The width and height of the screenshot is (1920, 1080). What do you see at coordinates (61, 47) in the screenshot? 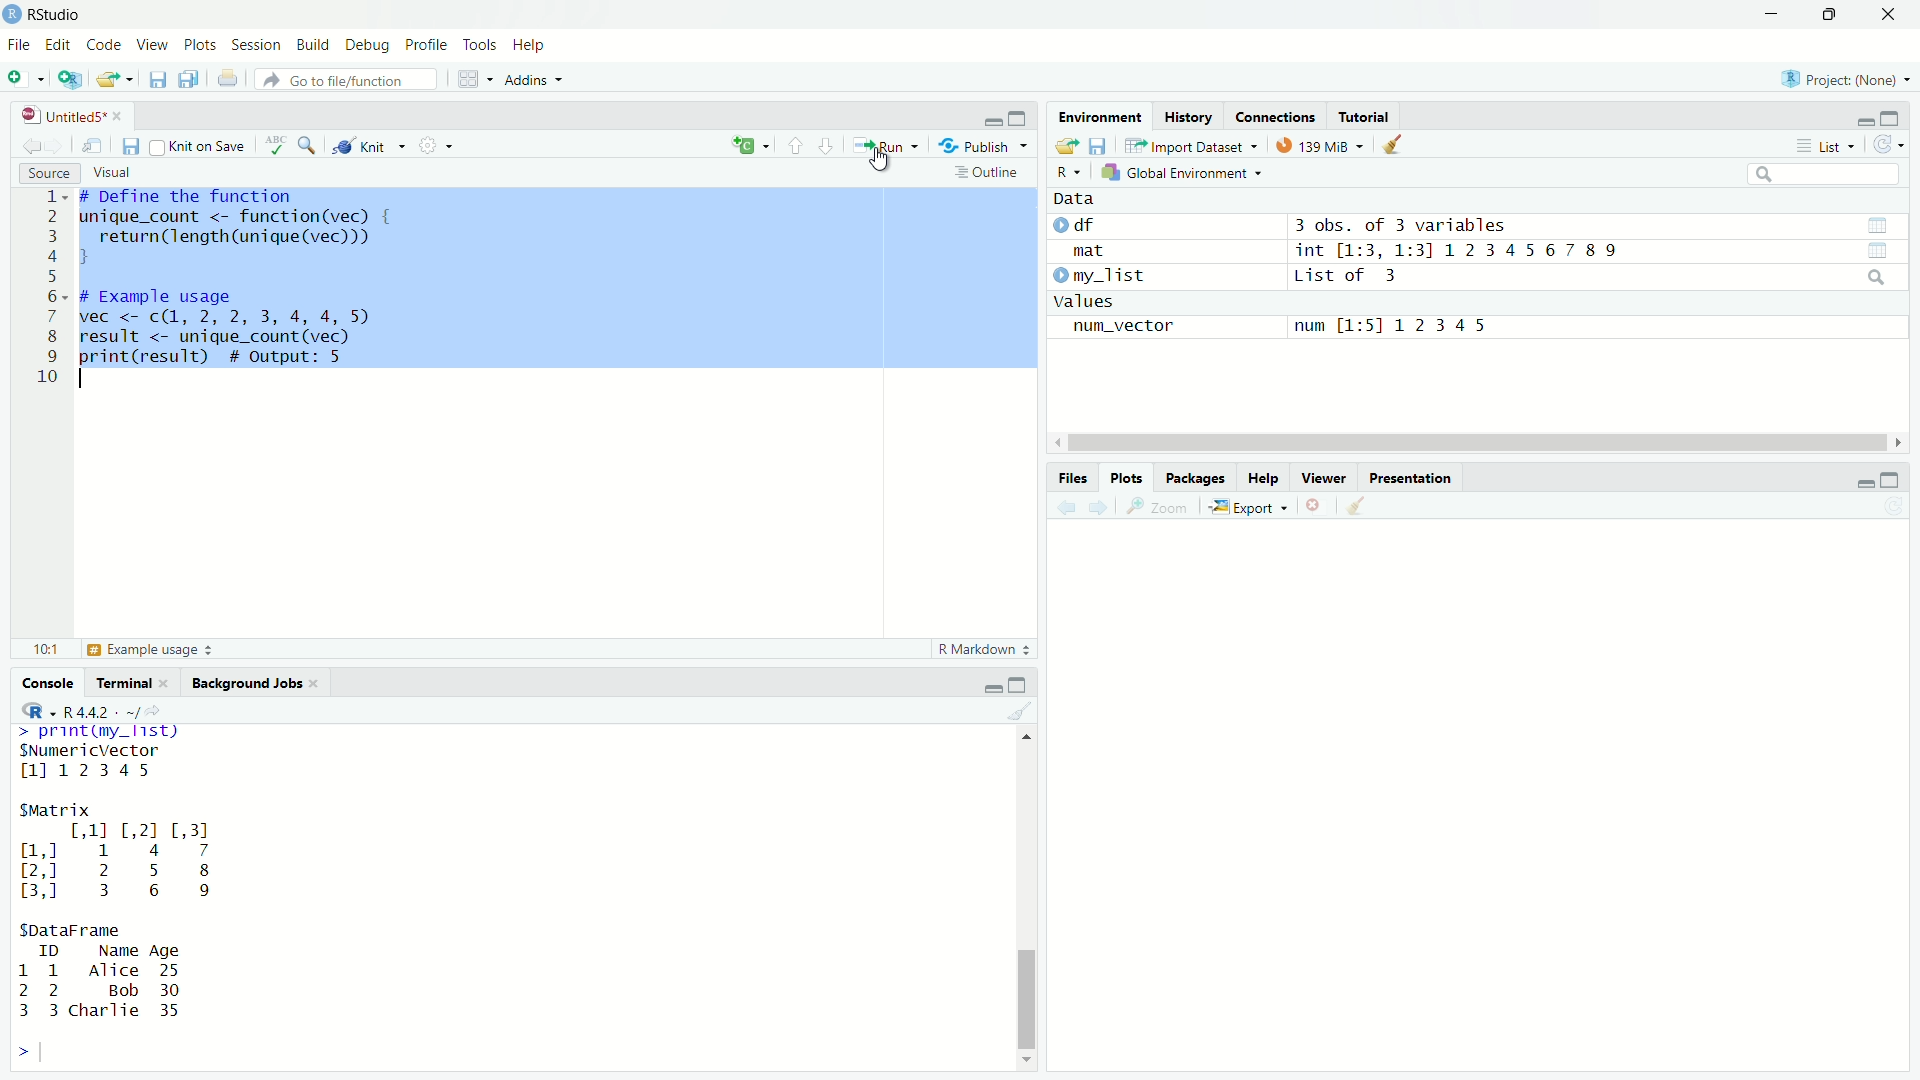
I see `Edit` at bounding box center [61, 47].